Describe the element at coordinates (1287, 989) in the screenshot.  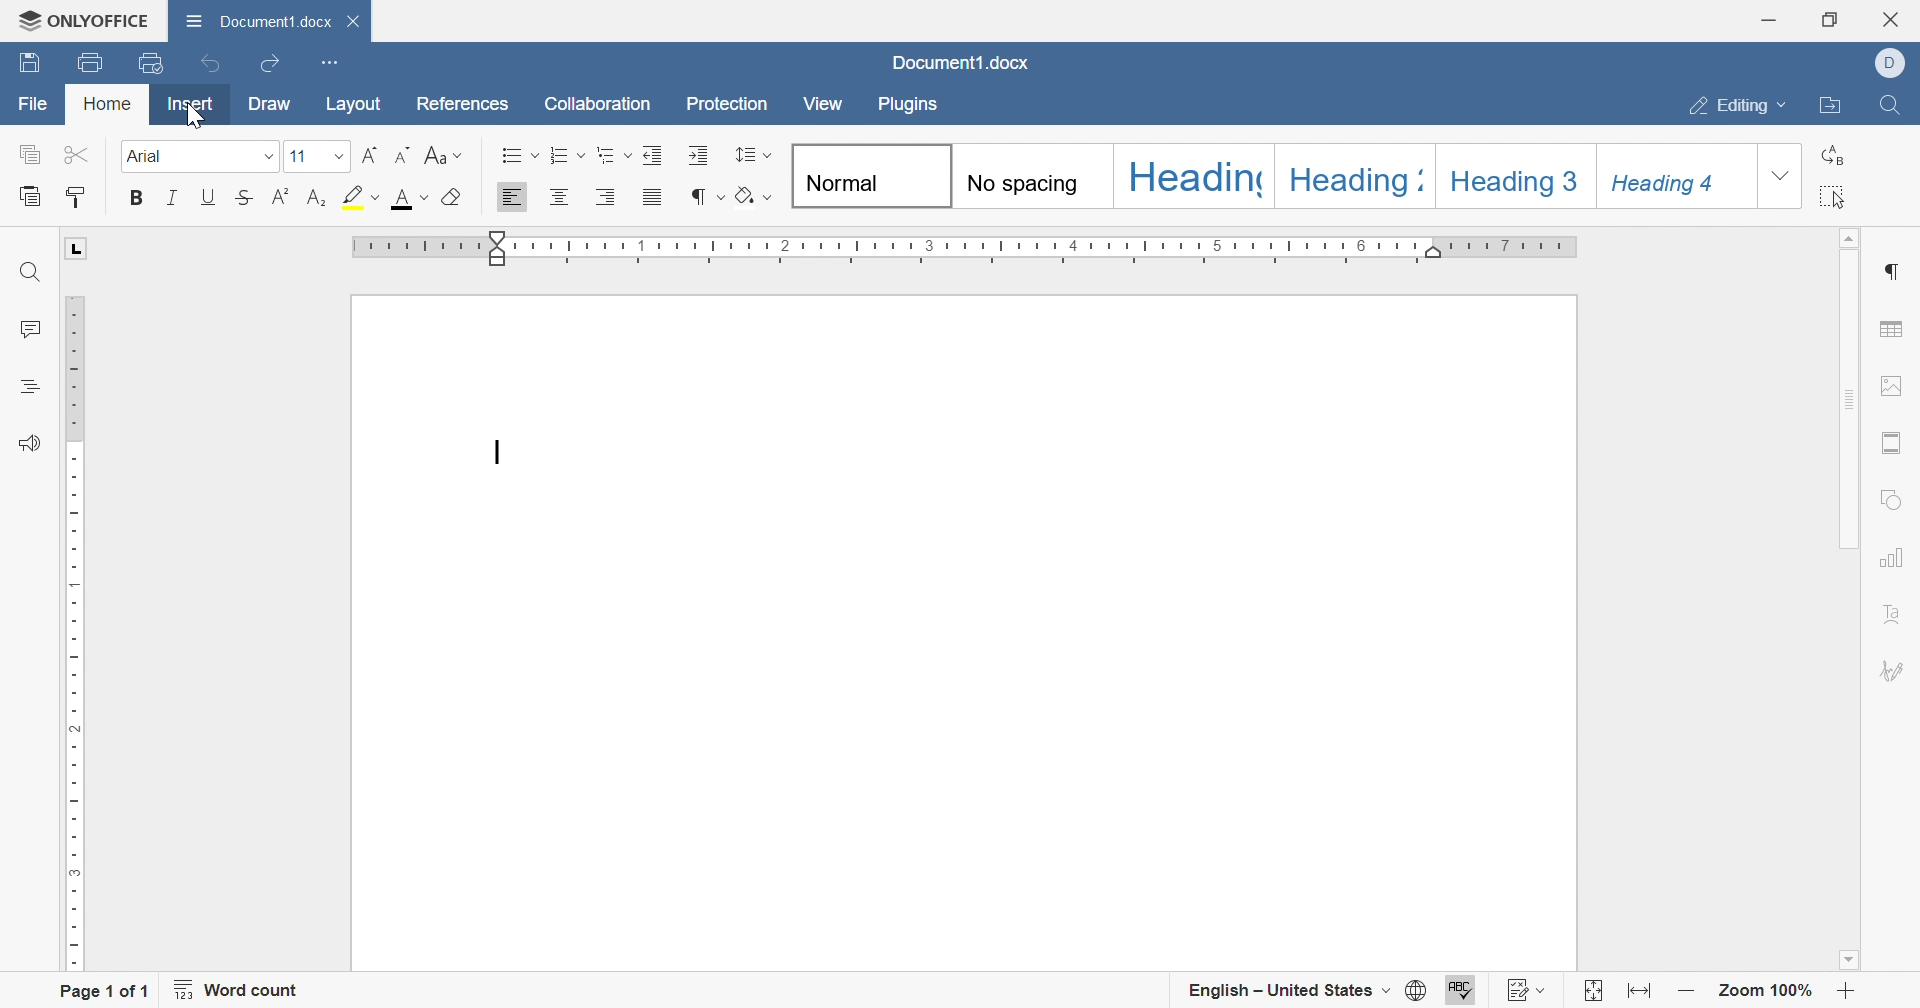
I see `English - United States` at that location.